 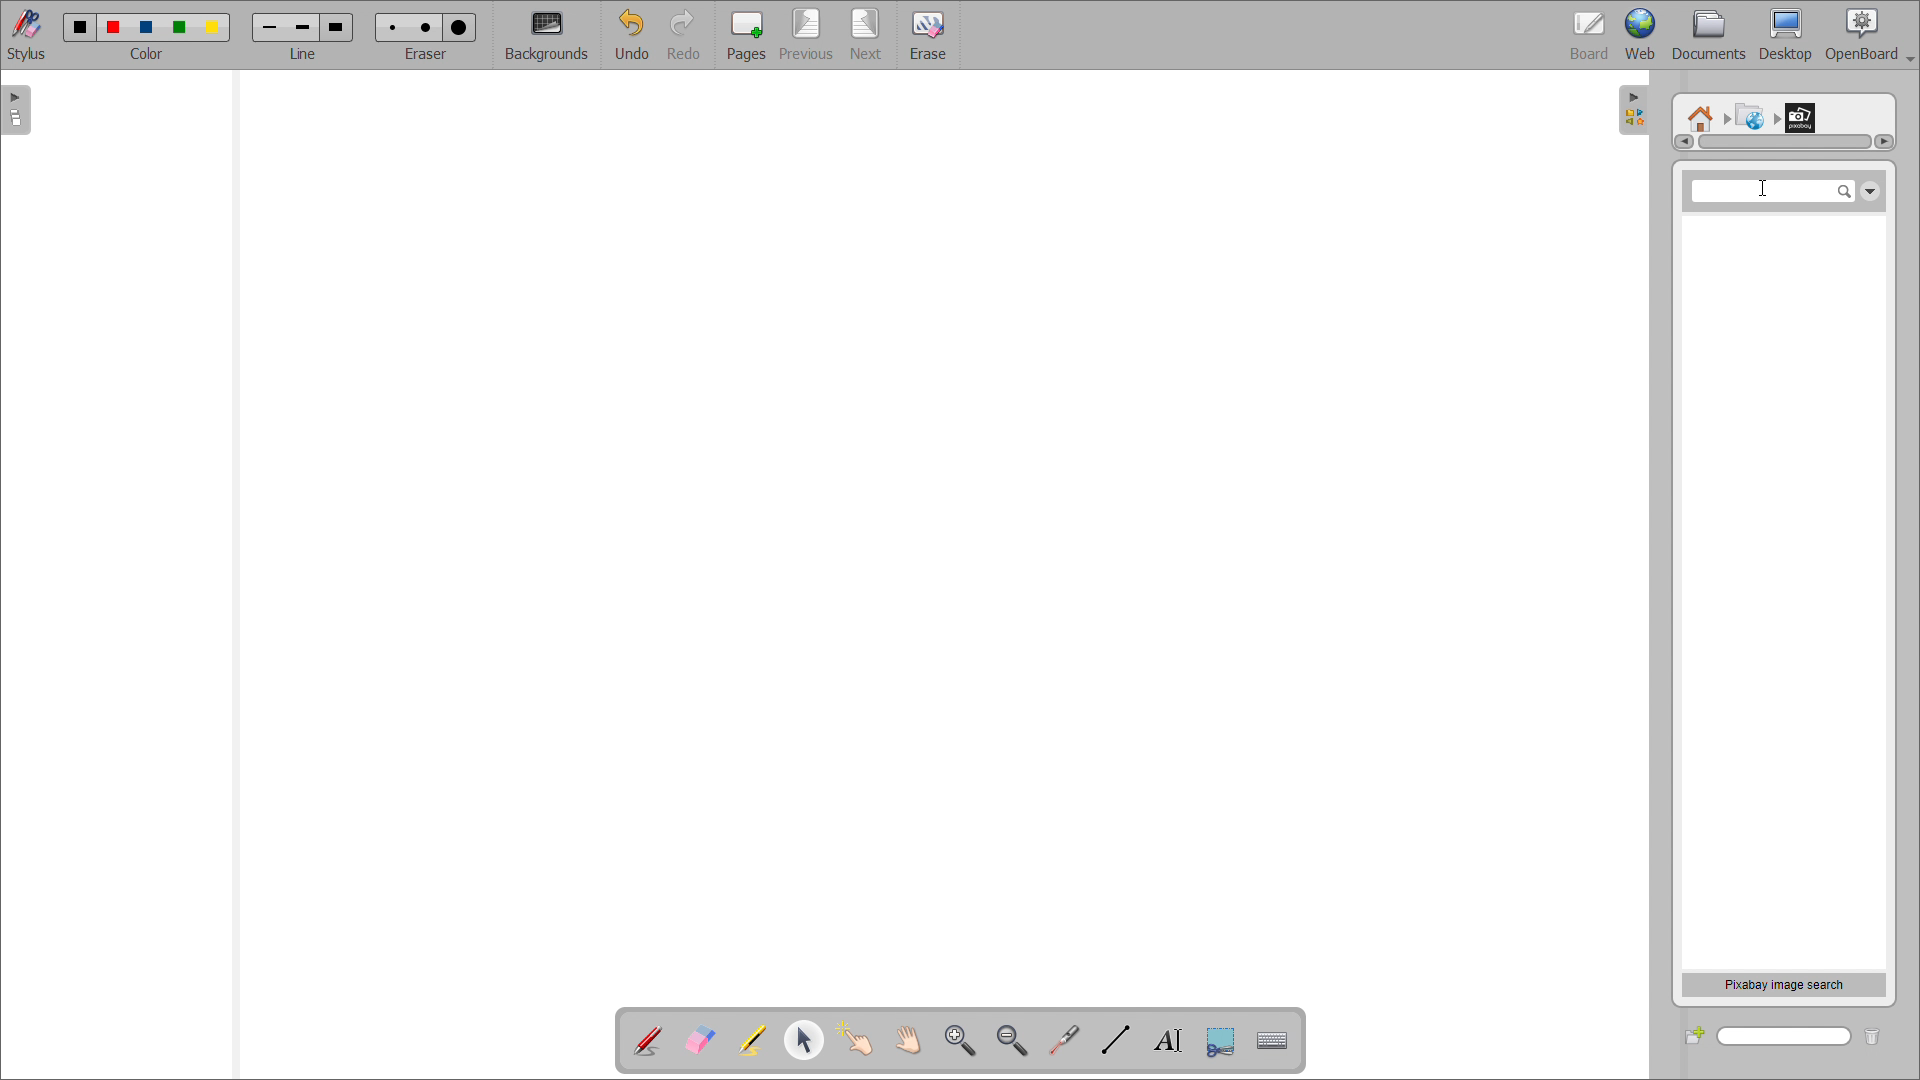 I want to click on search space, so click(x=1773, y=191).